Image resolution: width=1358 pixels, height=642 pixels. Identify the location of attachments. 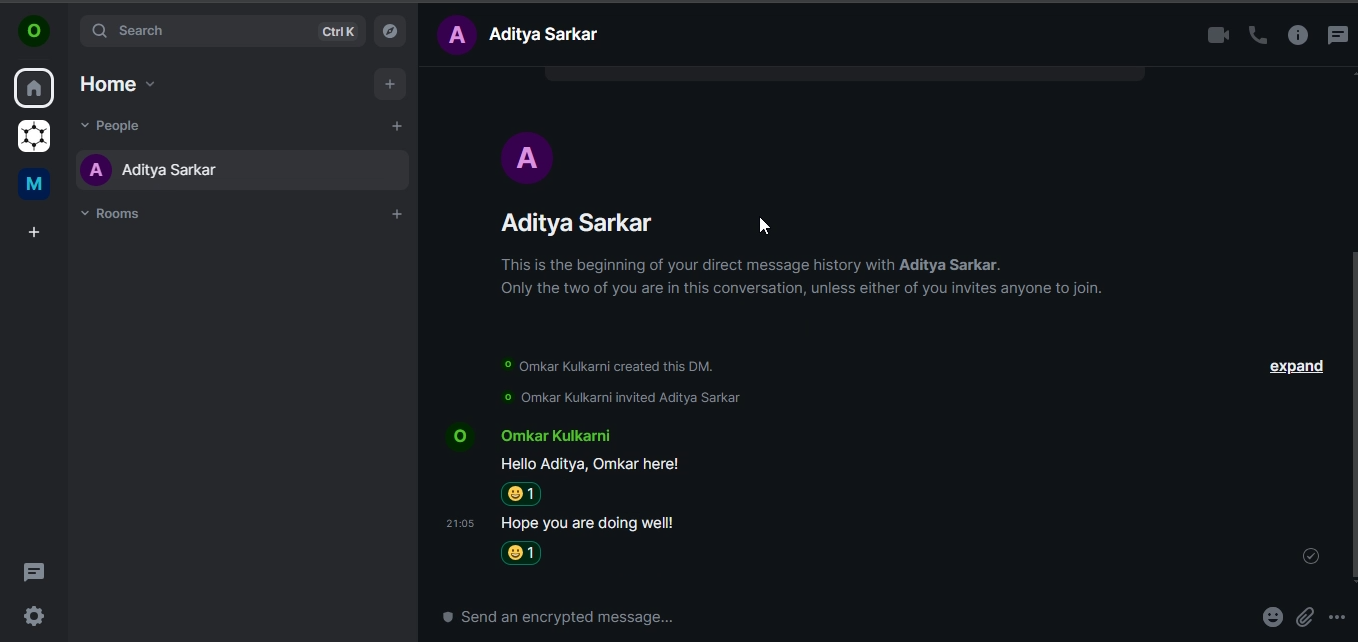
(1310, 618).